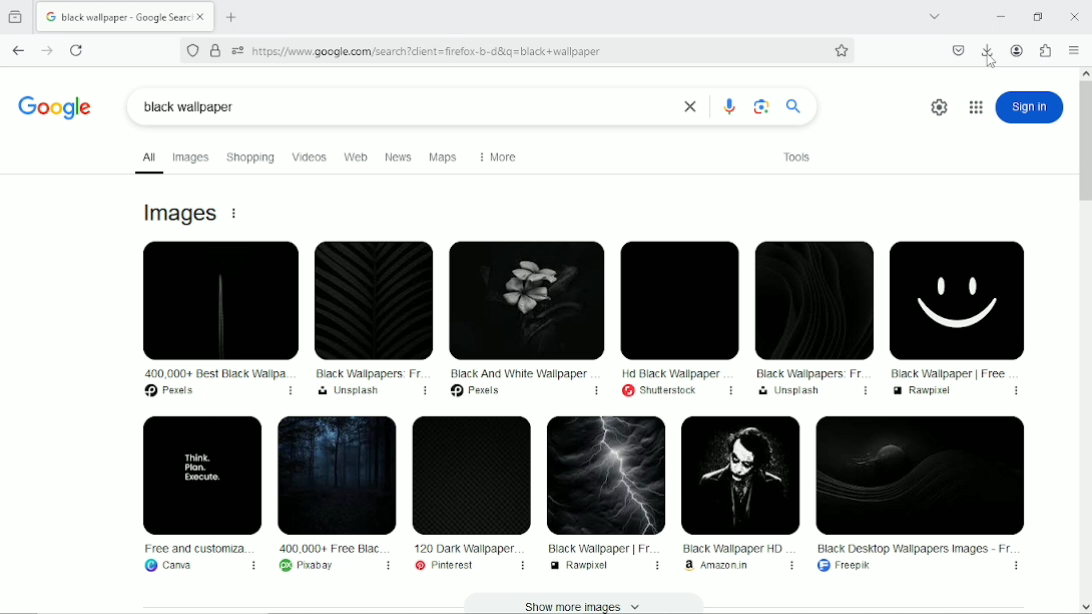 This screenshot has height=614, width=1092. Describe the element at coordinates (18, 49) in the screenshot. I see `Go back` at that location.